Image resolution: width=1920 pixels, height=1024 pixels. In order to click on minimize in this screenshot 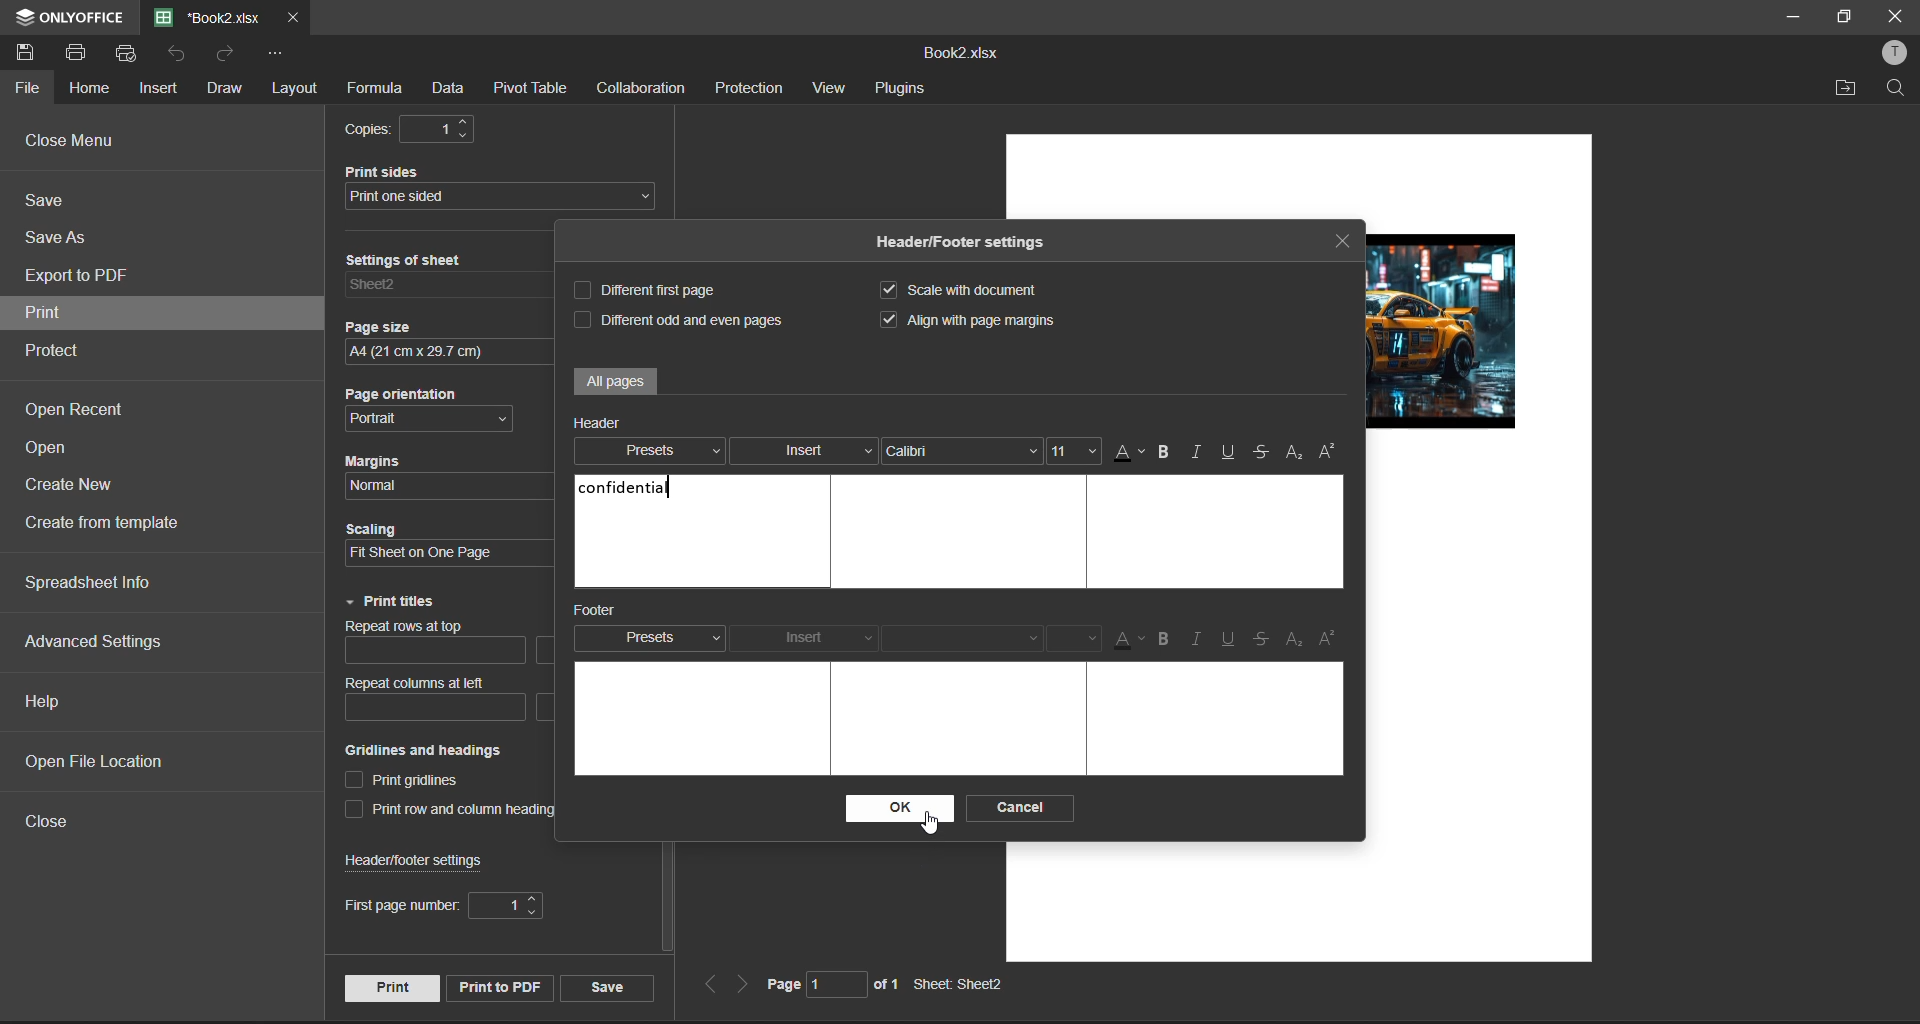, I will do `click(1789, 15)`.